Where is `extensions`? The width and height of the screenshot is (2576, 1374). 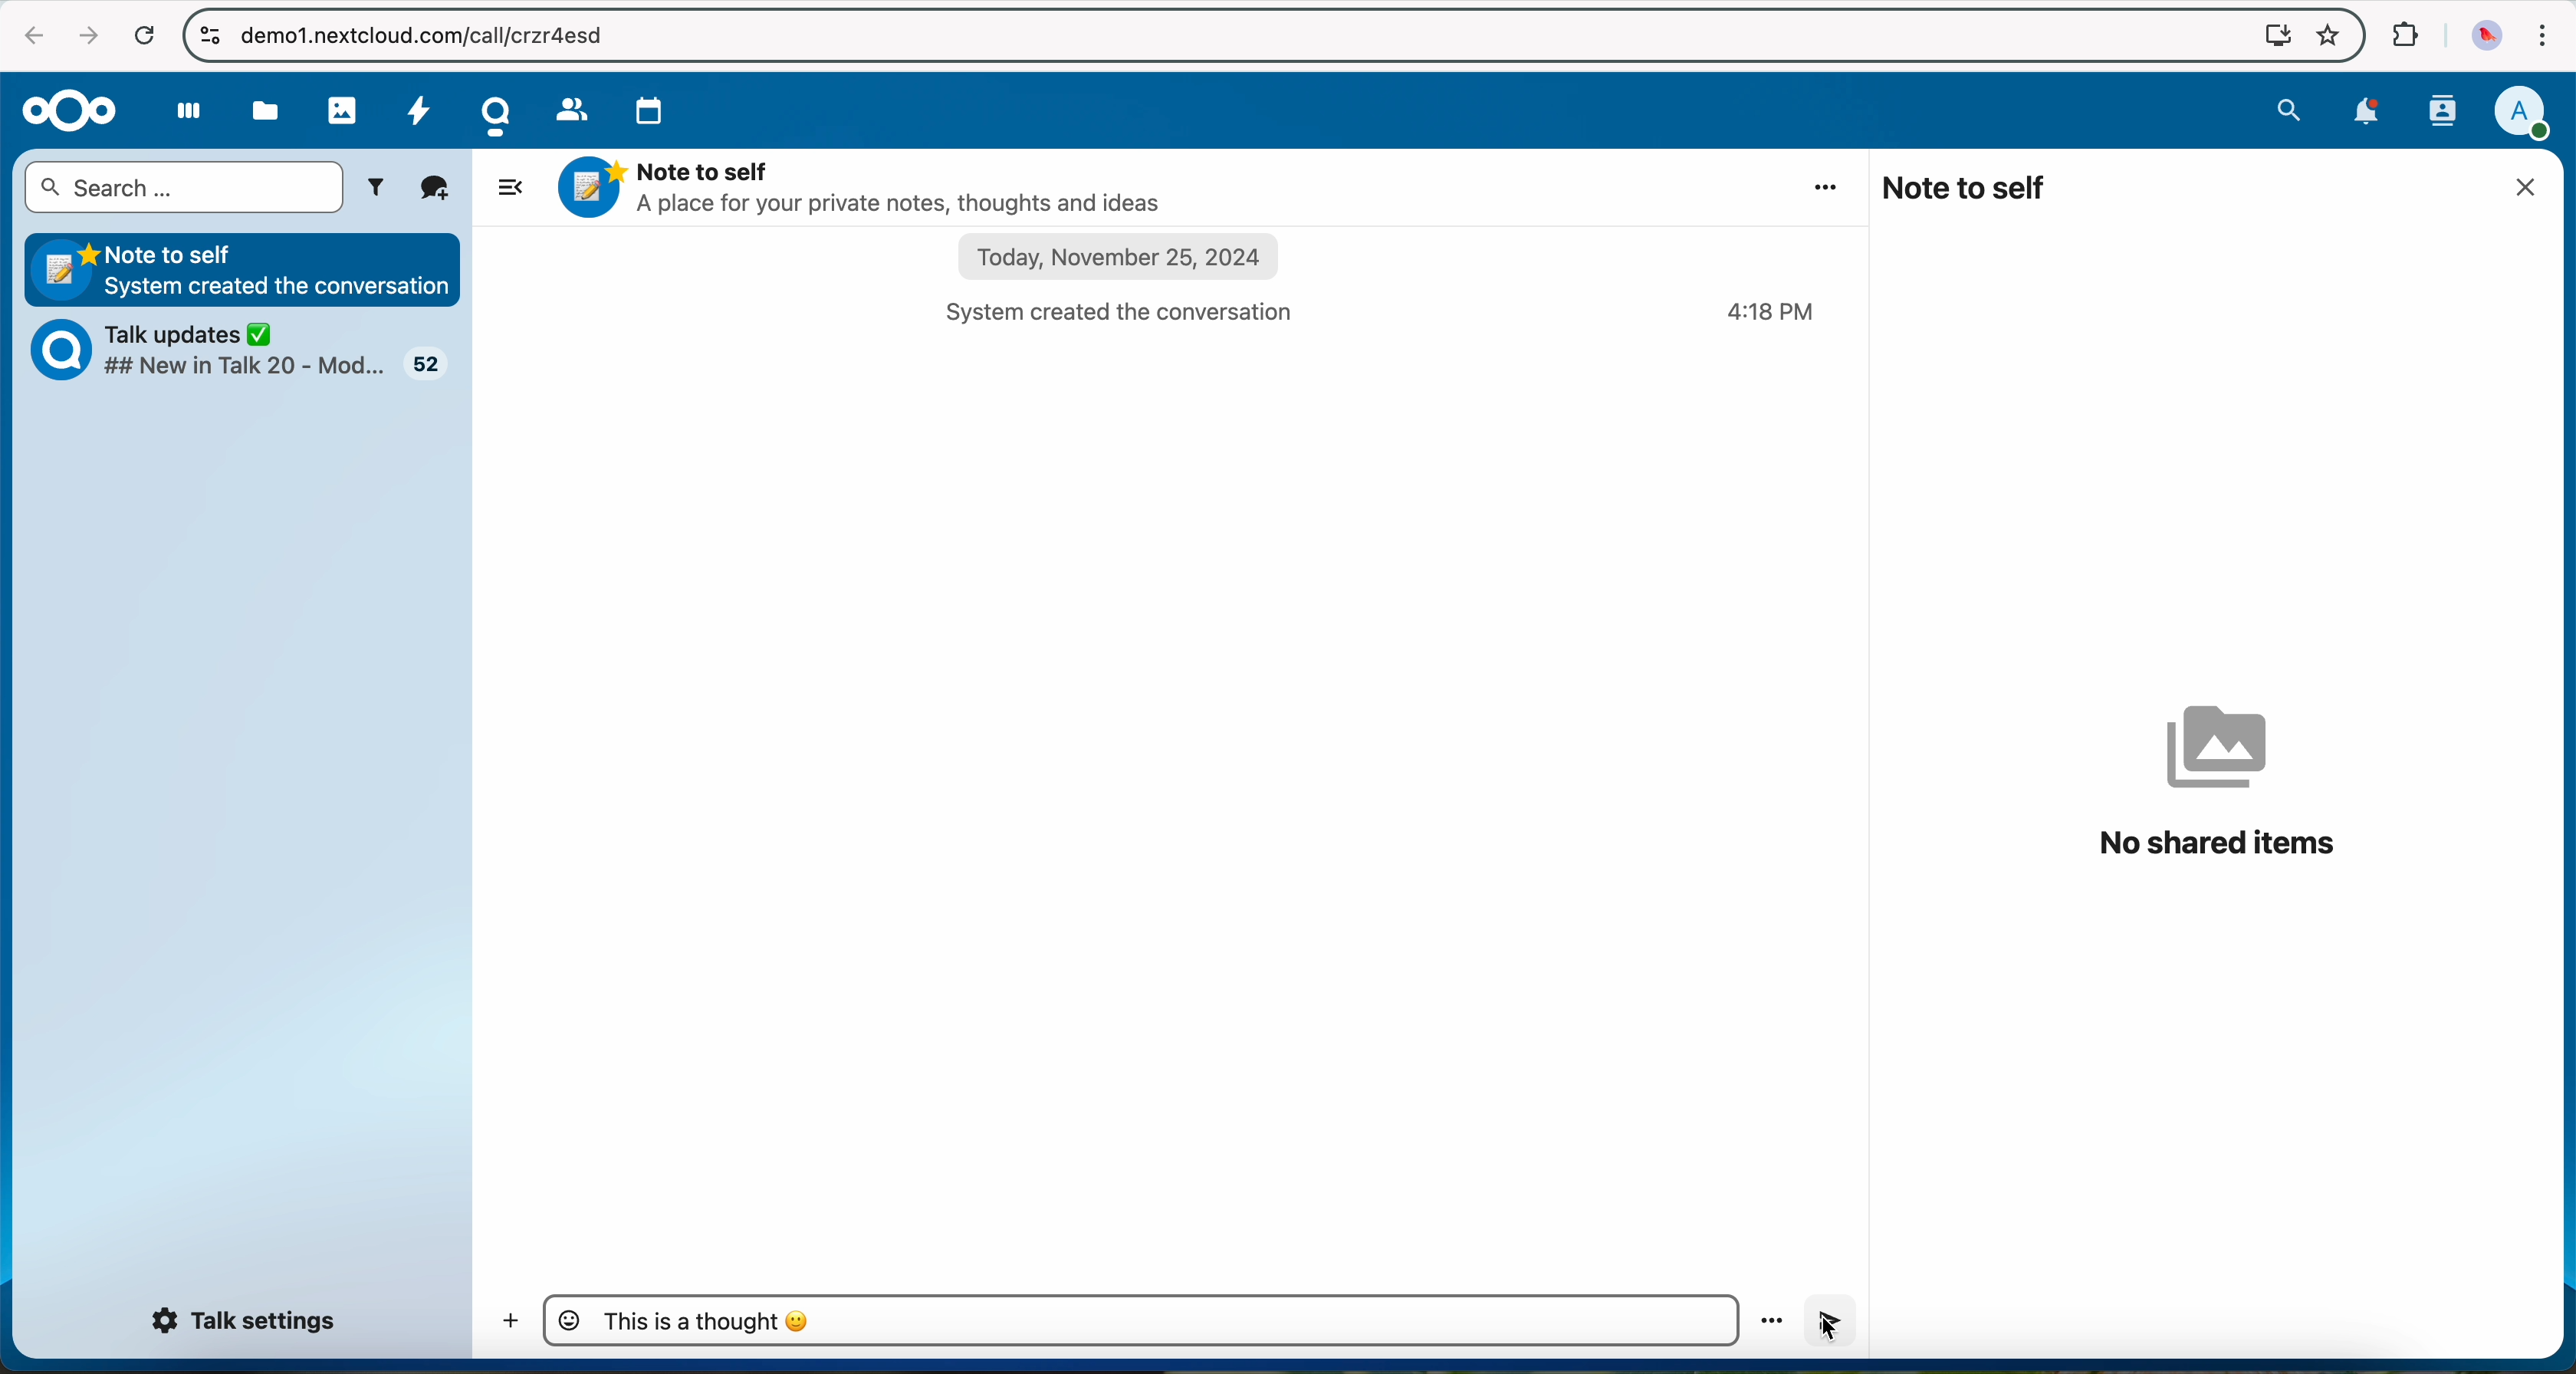
extensions is located at coordinates (2405, 35).